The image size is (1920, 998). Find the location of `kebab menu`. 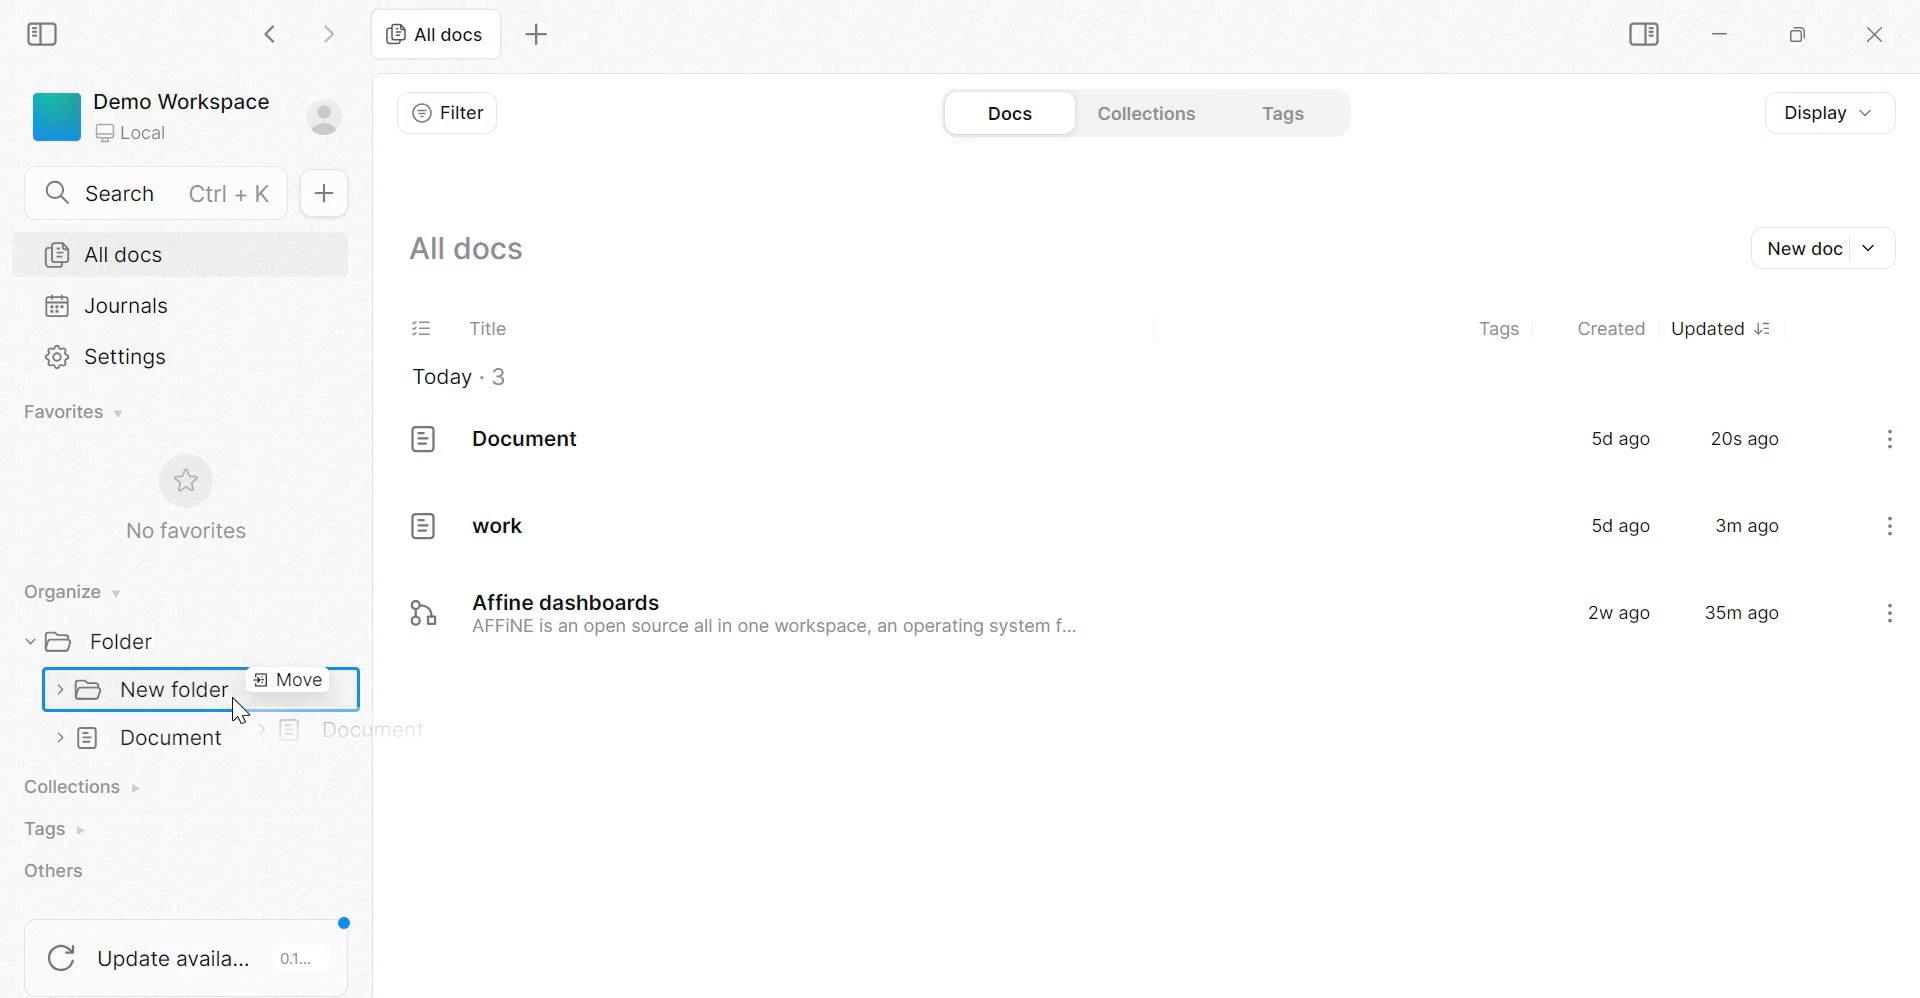

kebab menu is located at coordinates (1892, 525).